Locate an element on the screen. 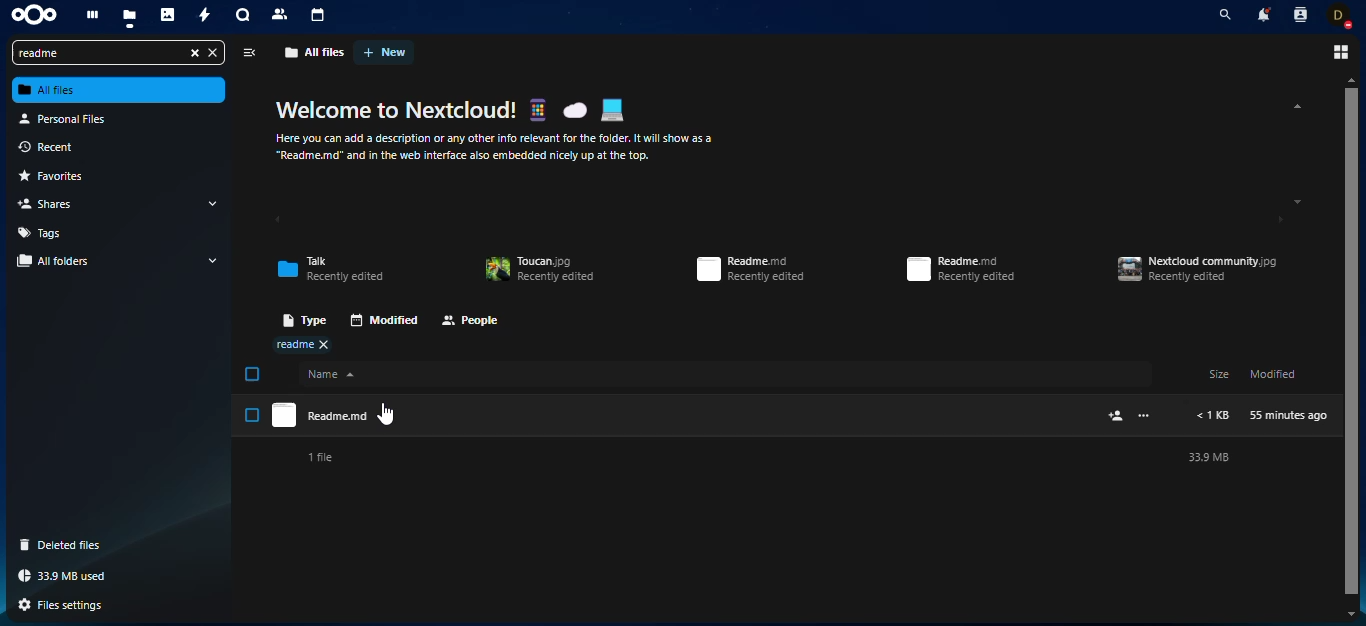  personal files is located at coordinates (69, 118).